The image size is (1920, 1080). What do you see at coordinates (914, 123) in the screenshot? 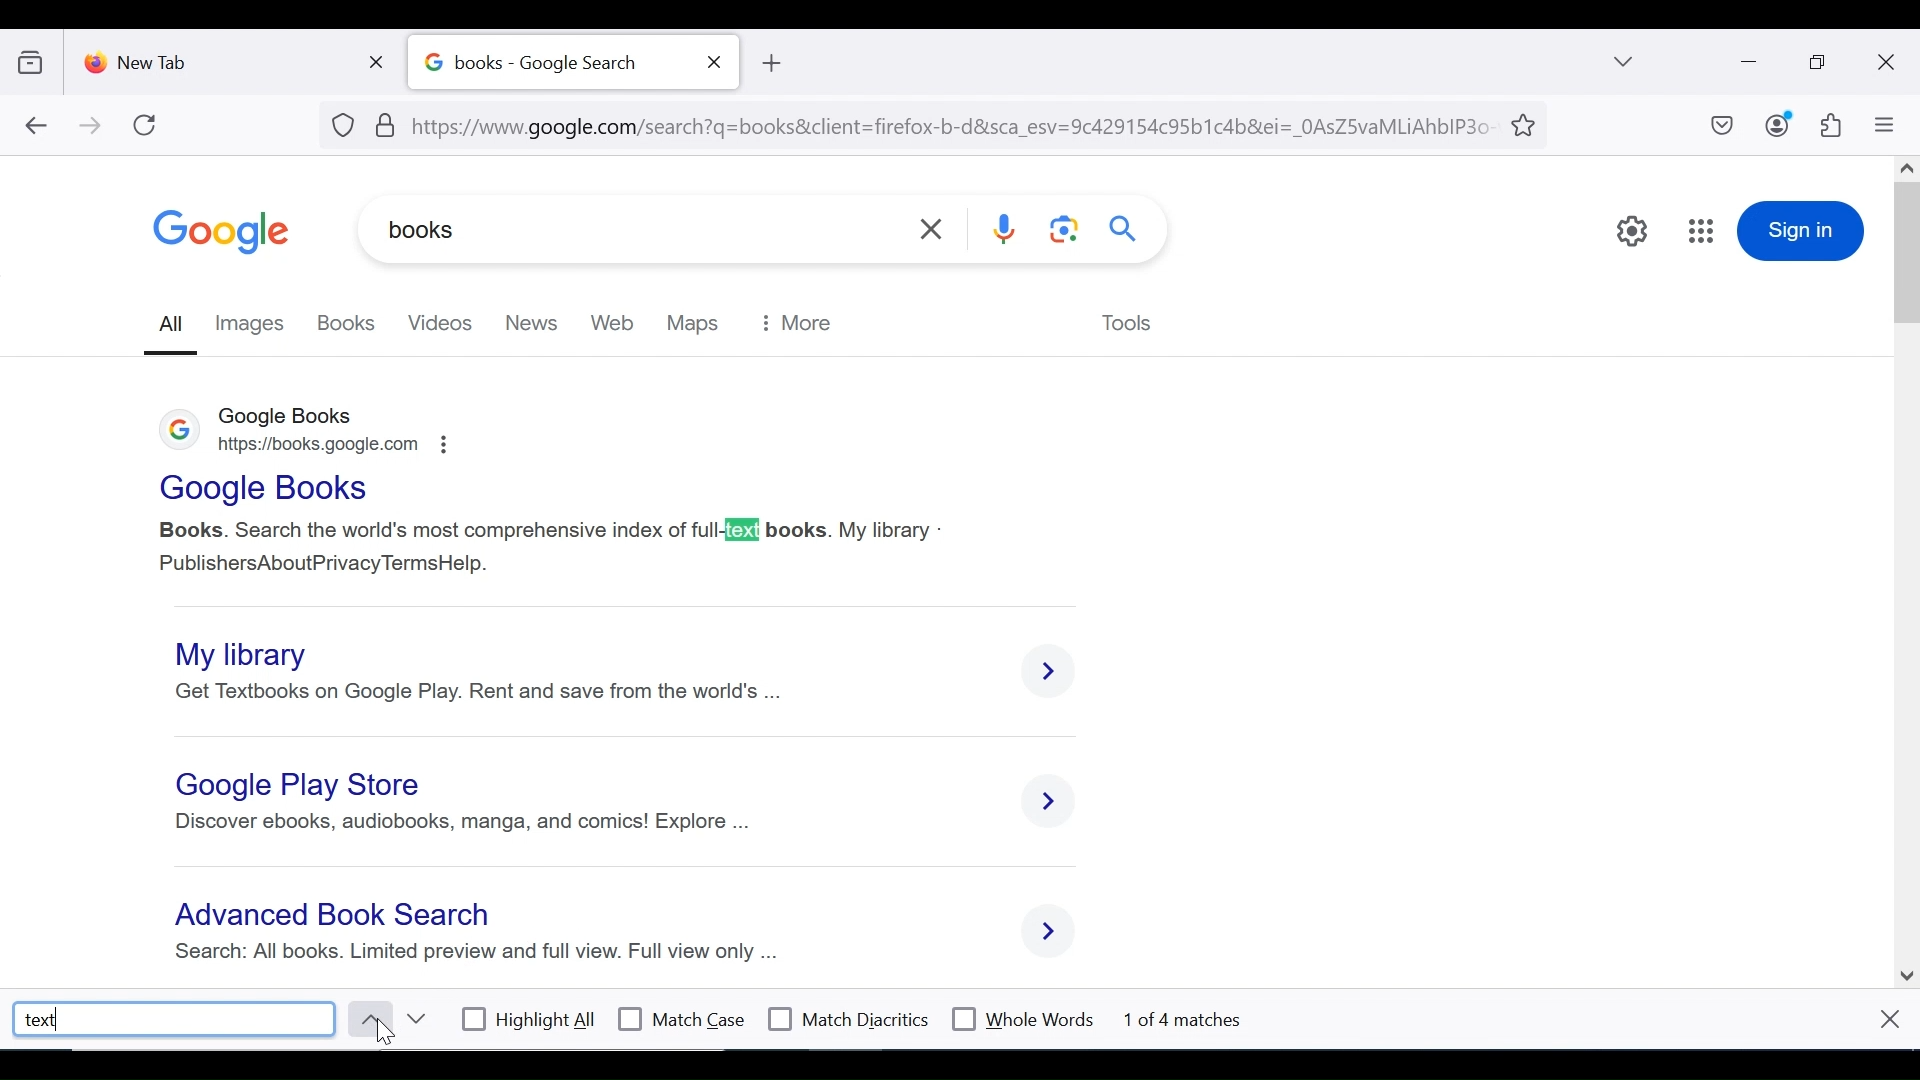
I see `url` at bounding box center [914, 123].